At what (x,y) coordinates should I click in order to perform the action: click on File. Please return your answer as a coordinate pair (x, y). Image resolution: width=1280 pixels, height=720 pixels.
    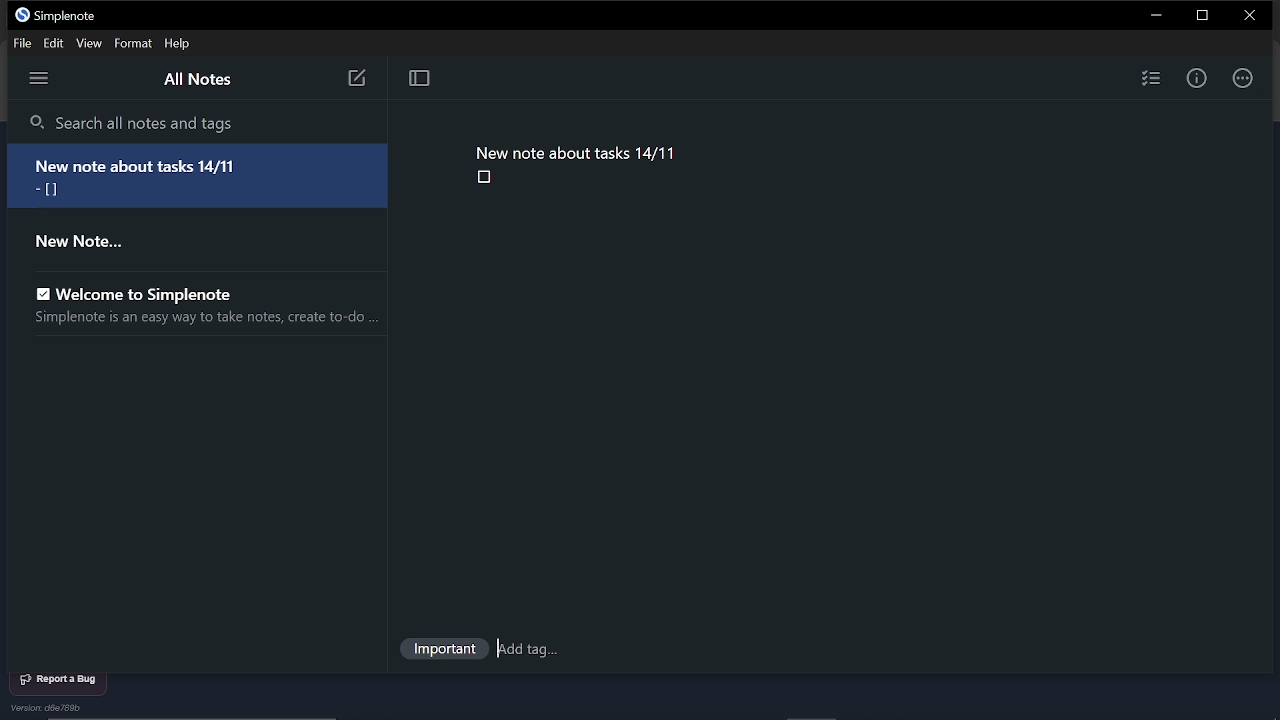
    Looking at the image, I should click on (25, 43).